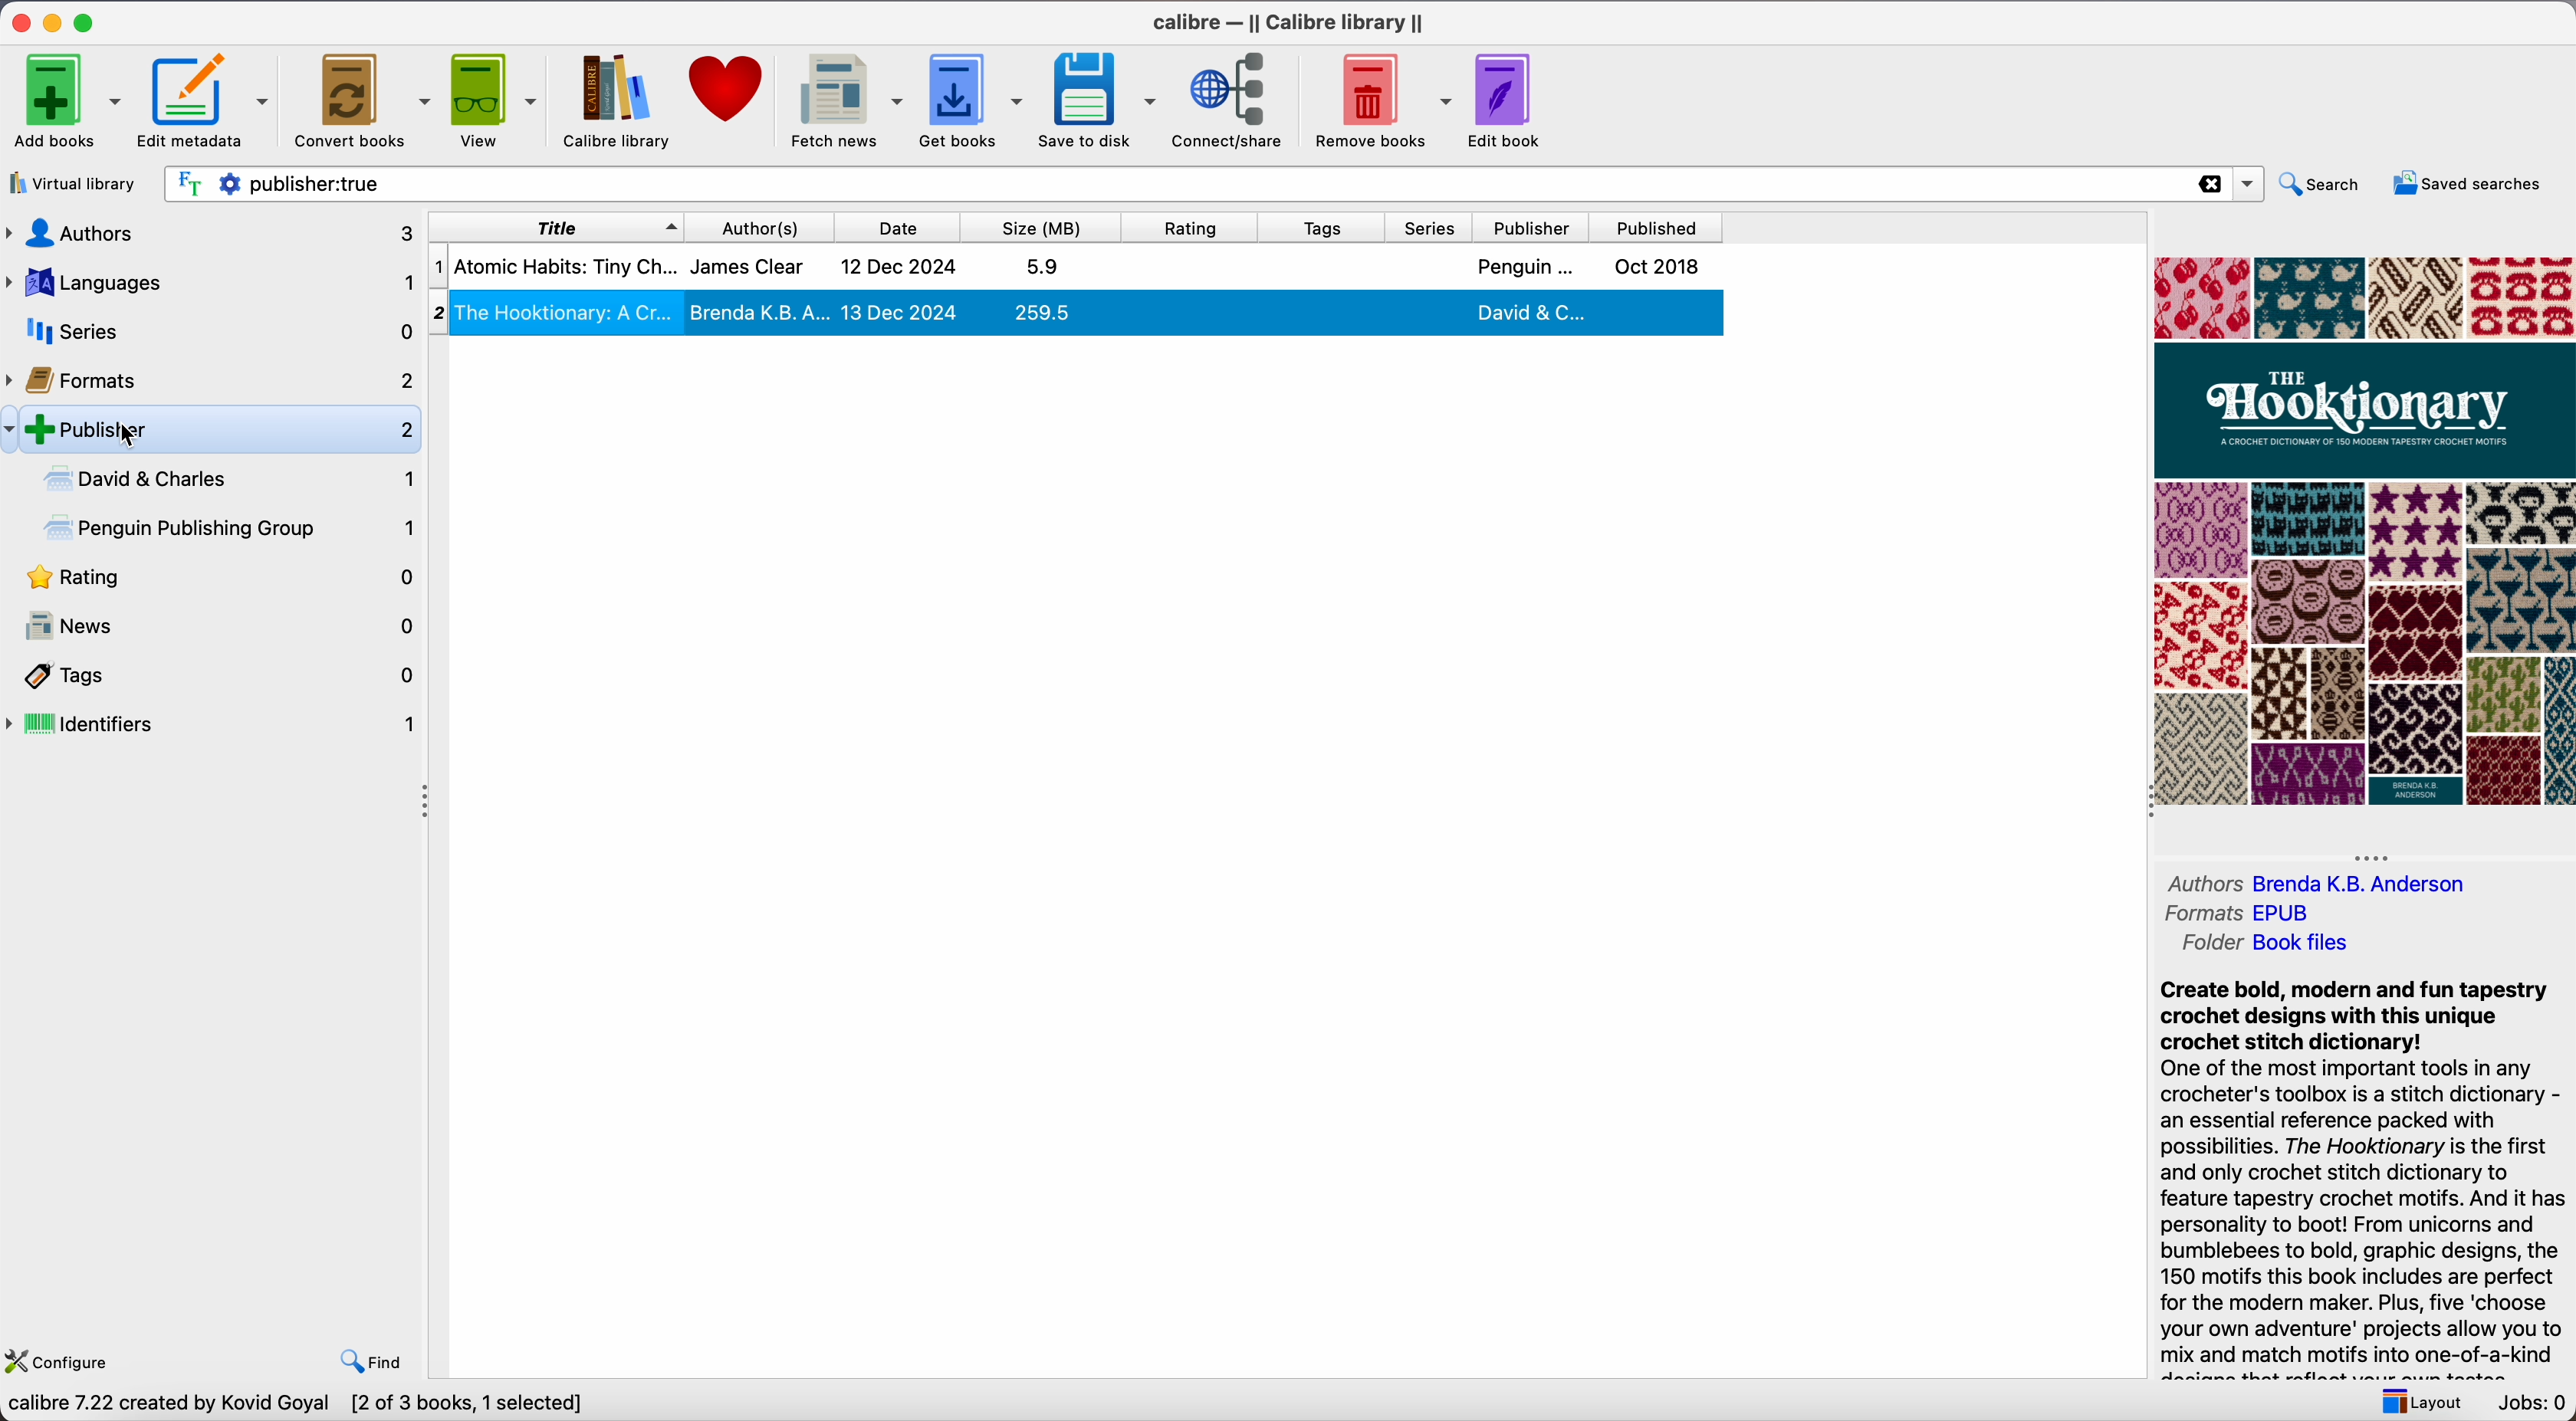  I want to click on edit book, so click(1512, 100).